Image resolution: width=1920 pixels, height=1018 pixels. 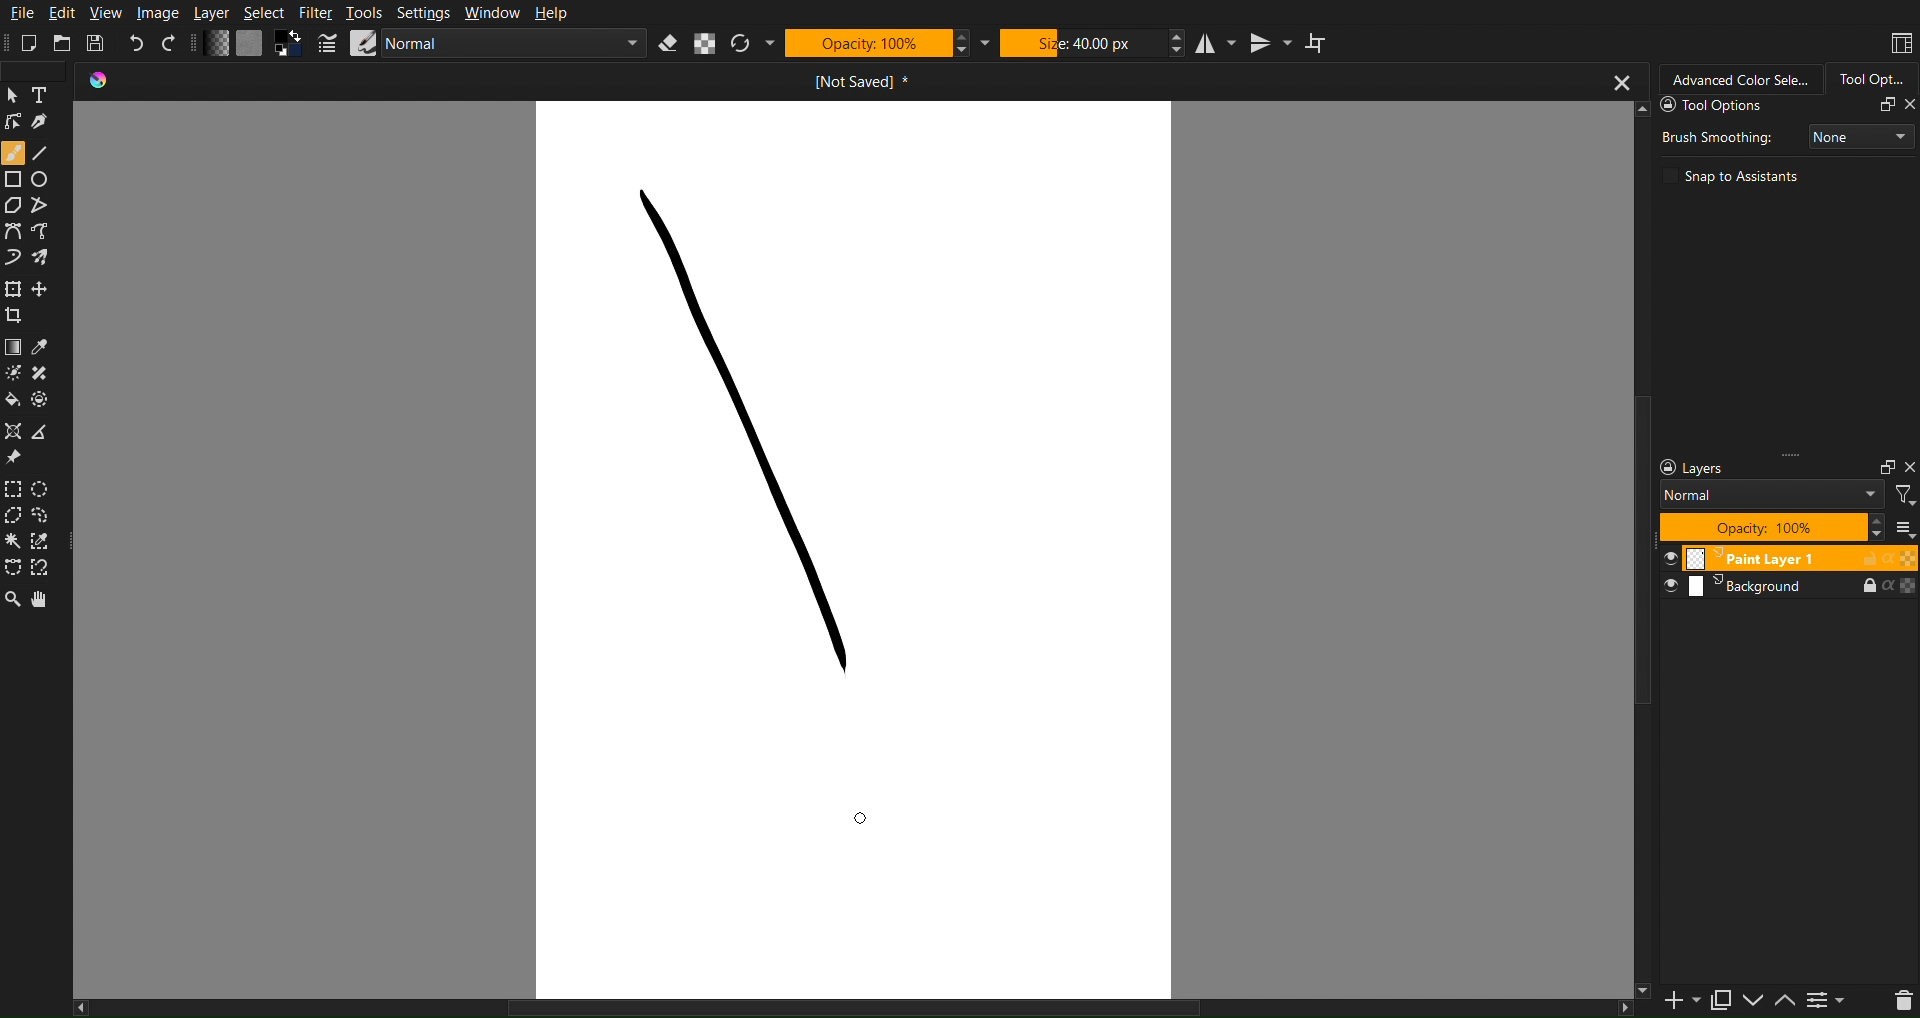 I want to click on Convert Point, so click(x=48, y=432).